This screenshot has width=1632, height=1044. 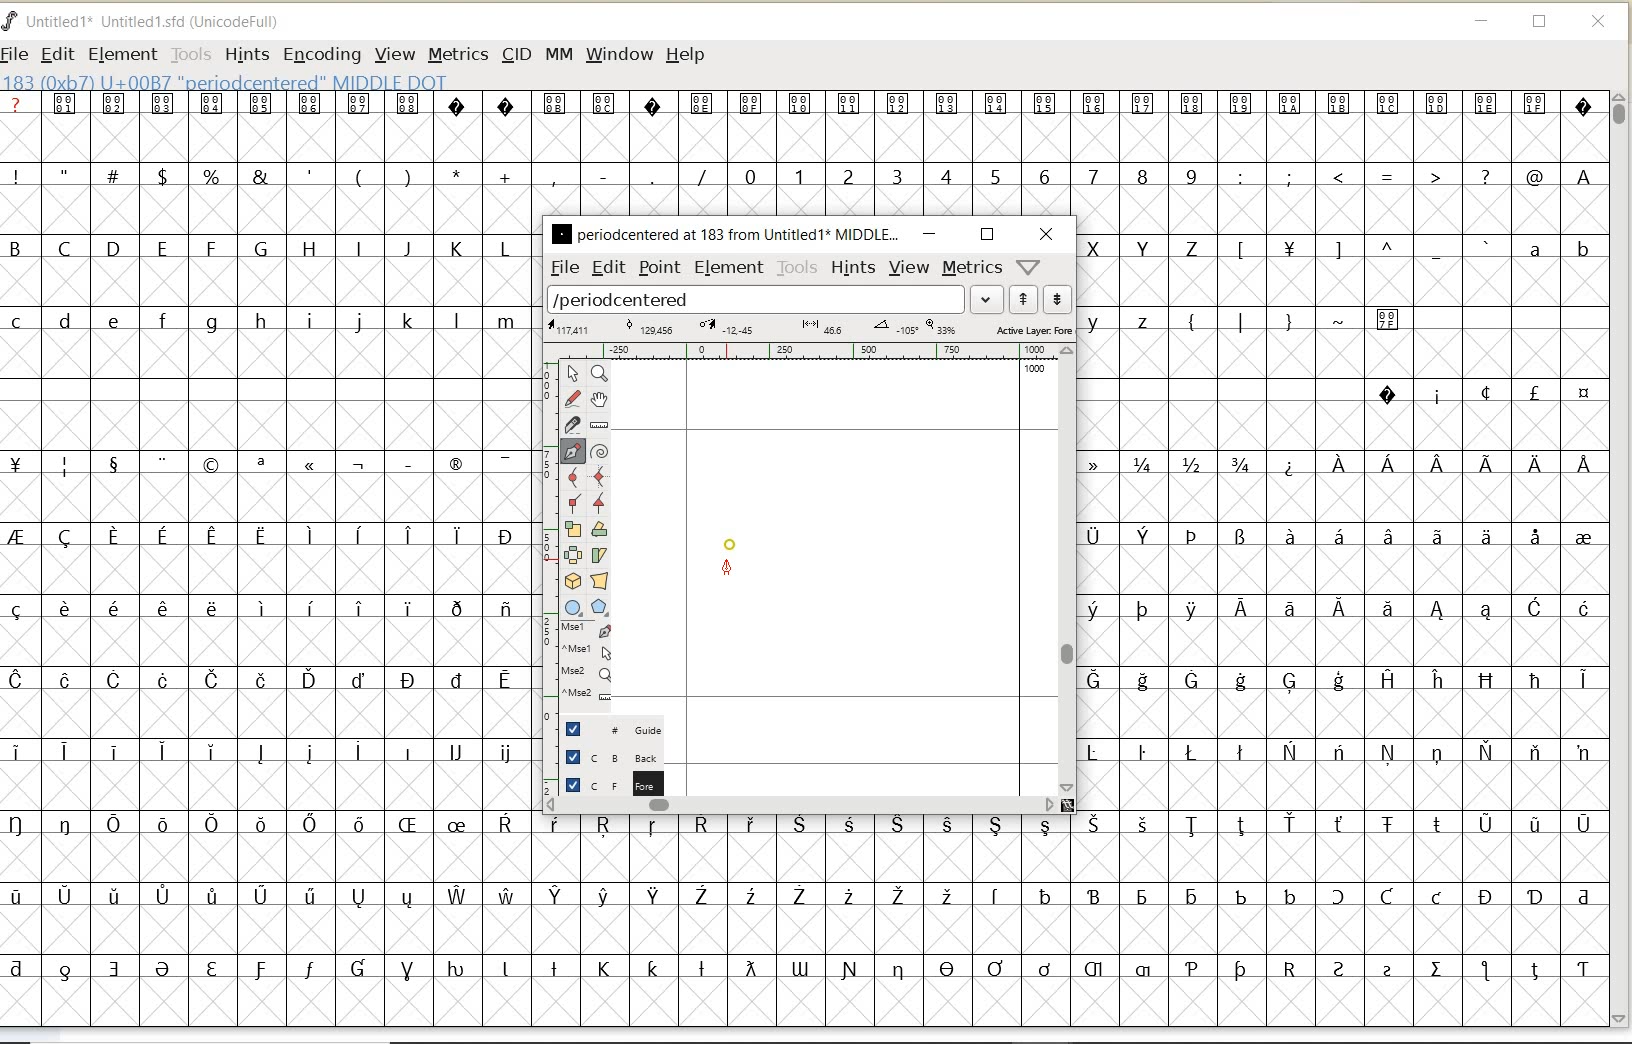 I want to click on uppercase letters, so click(x=263, y=248).